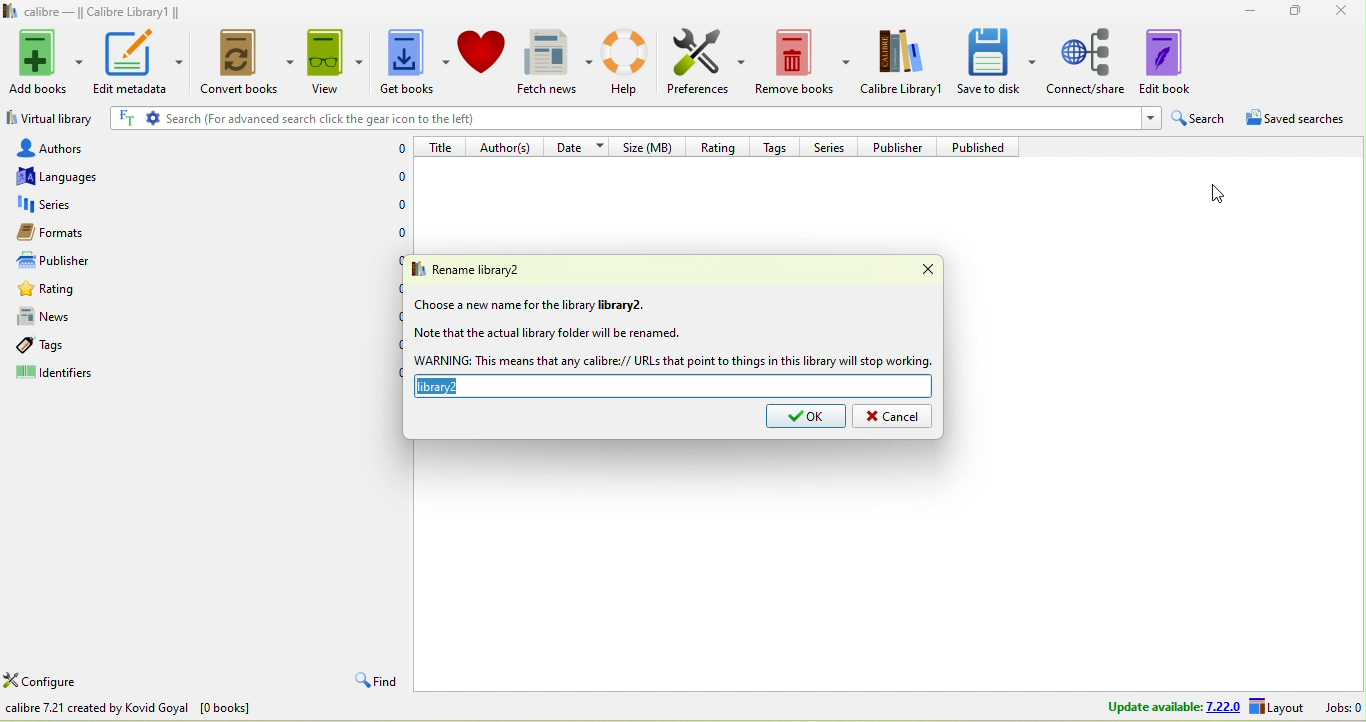  What do you see at coordinates (831, 146) in the screenshot?
I see `series` at bounding box center [831, 146].